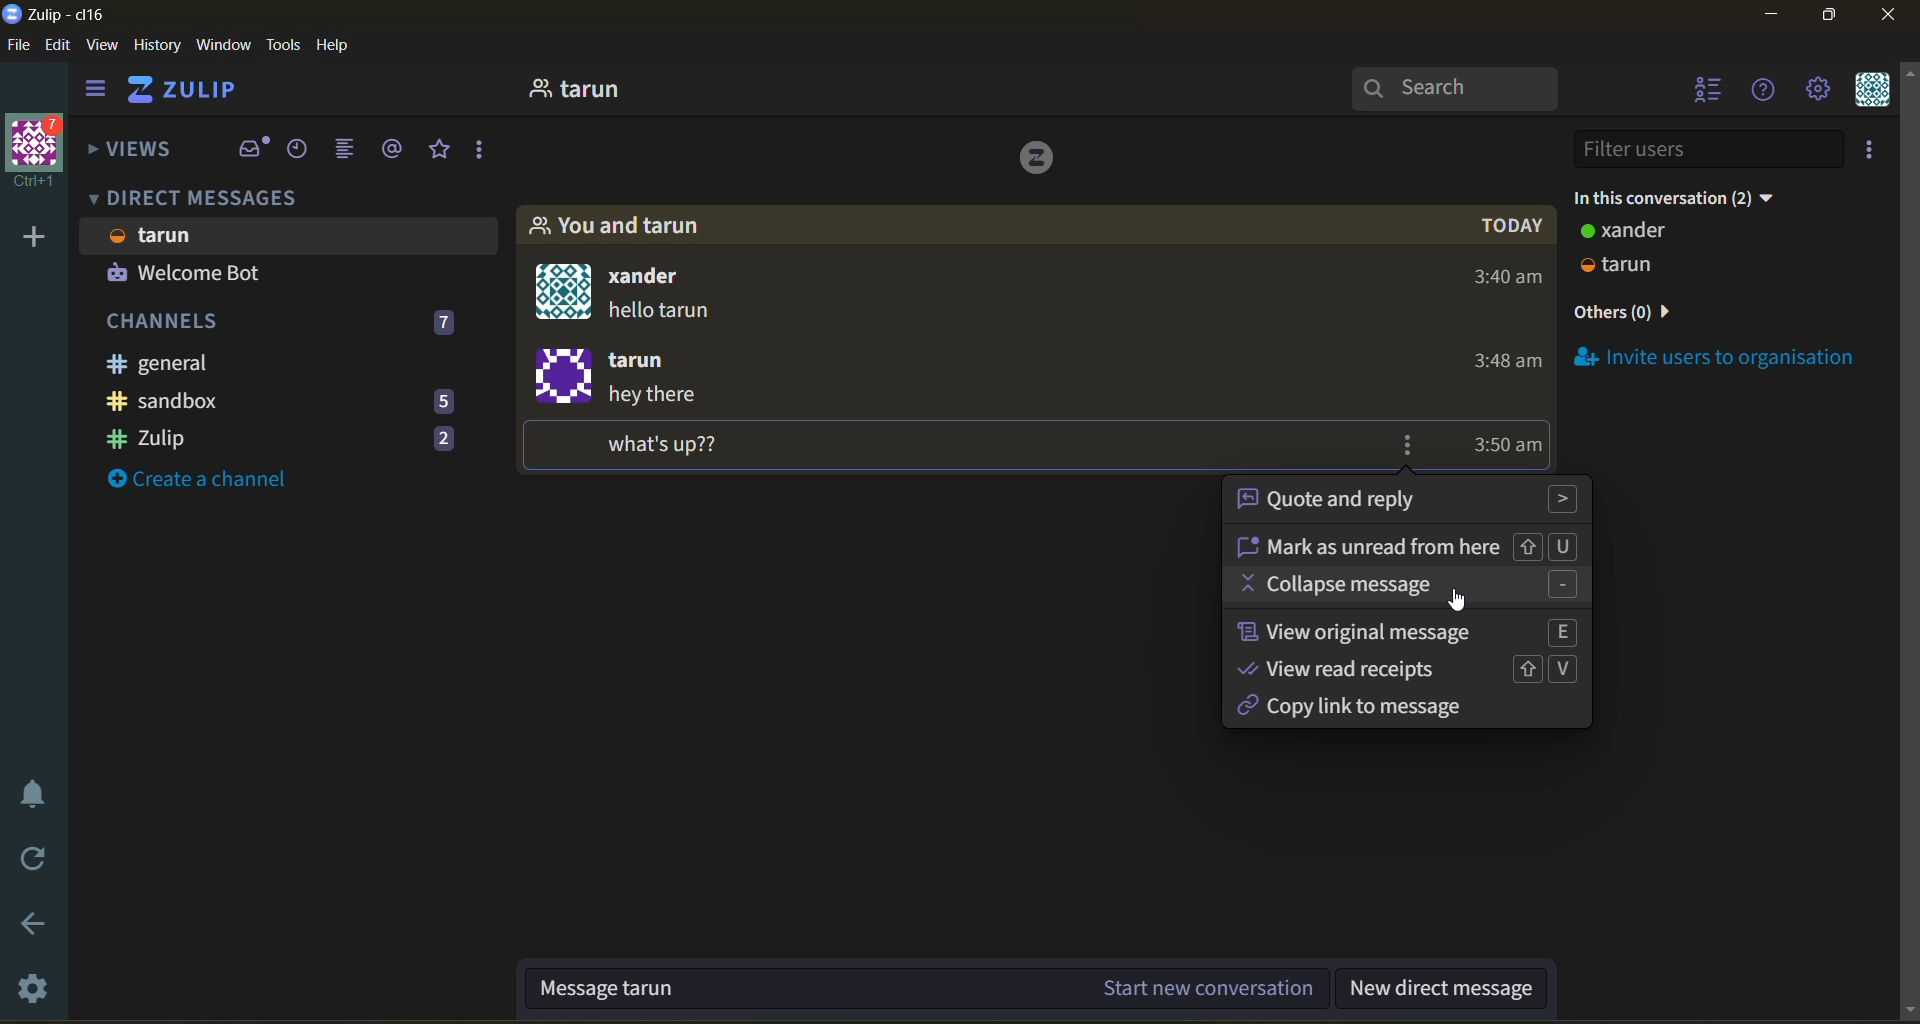 This screenshot has height=1024, width=1920. What do you see at coordinates (192, 276) in the screenshot?
I see `user 2` at bounding box center [192, 276].